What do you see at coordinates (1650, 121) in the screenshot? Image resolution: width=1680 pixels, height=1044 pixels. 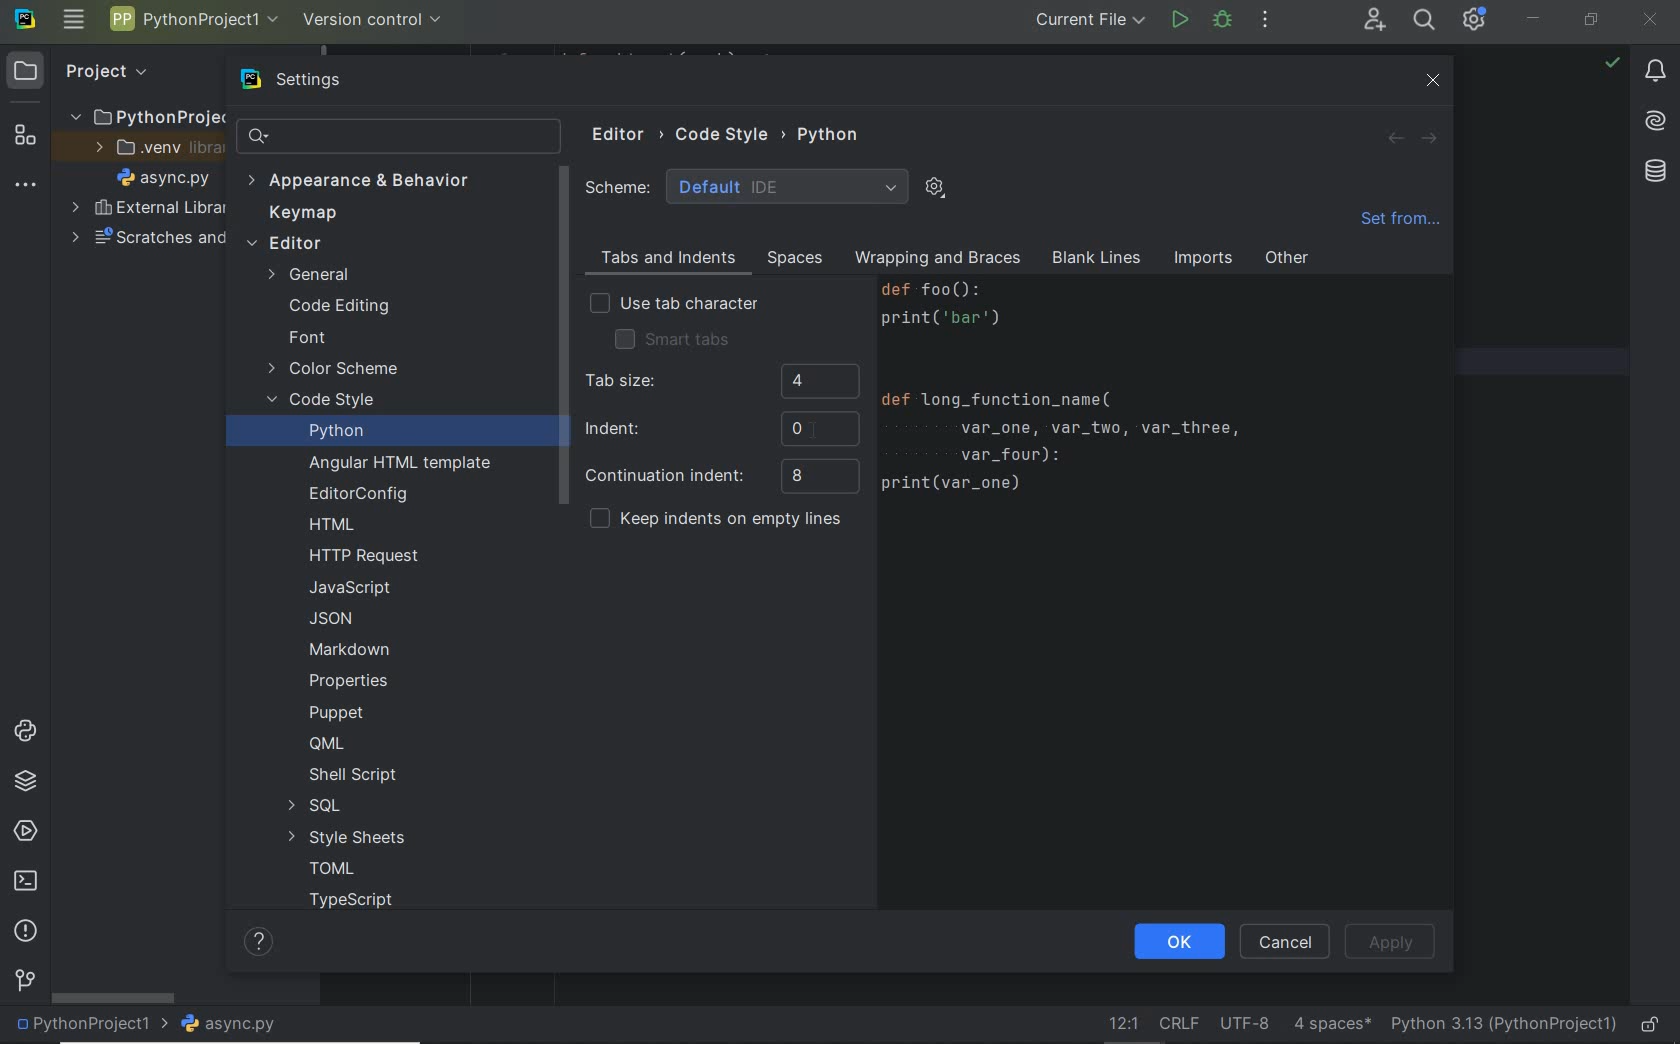 I see `AI Assistant` at bounding box center [1650, 121].